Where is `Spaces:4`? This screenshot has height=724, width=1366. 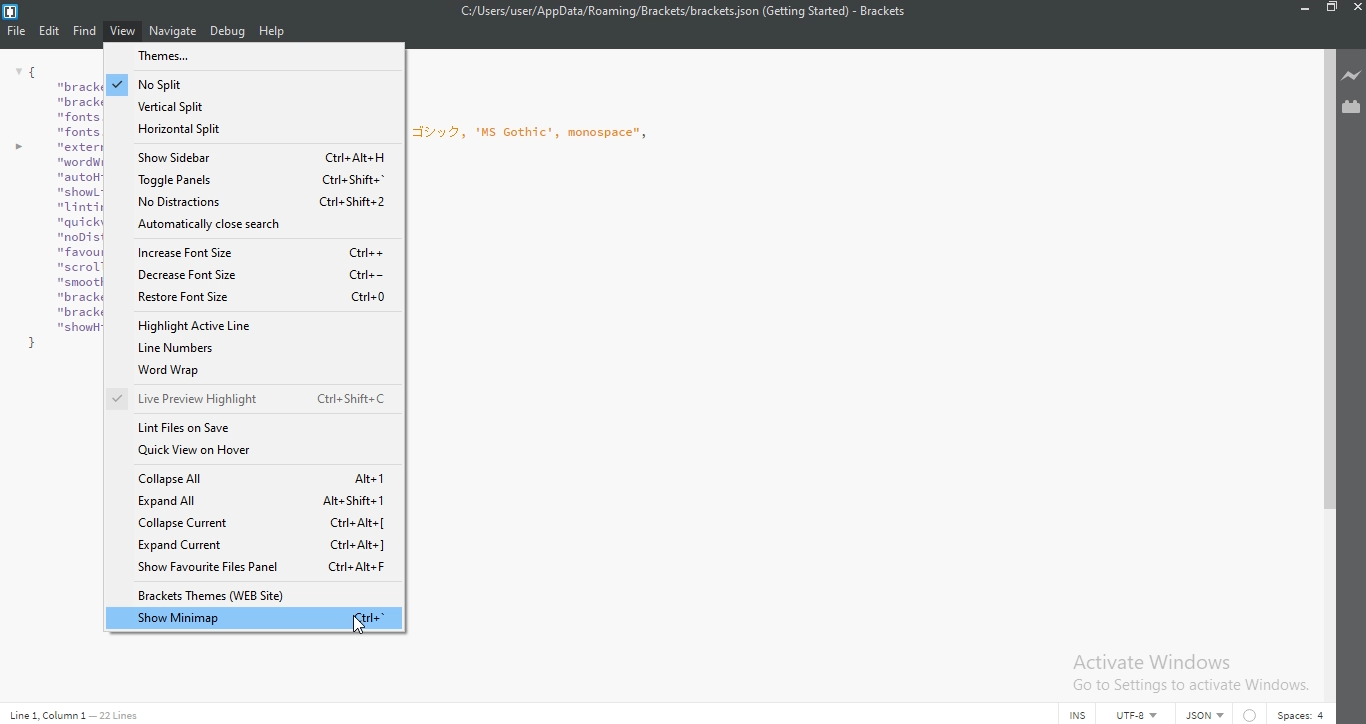 Spaces:4 is located at coordinates (1305, 713).